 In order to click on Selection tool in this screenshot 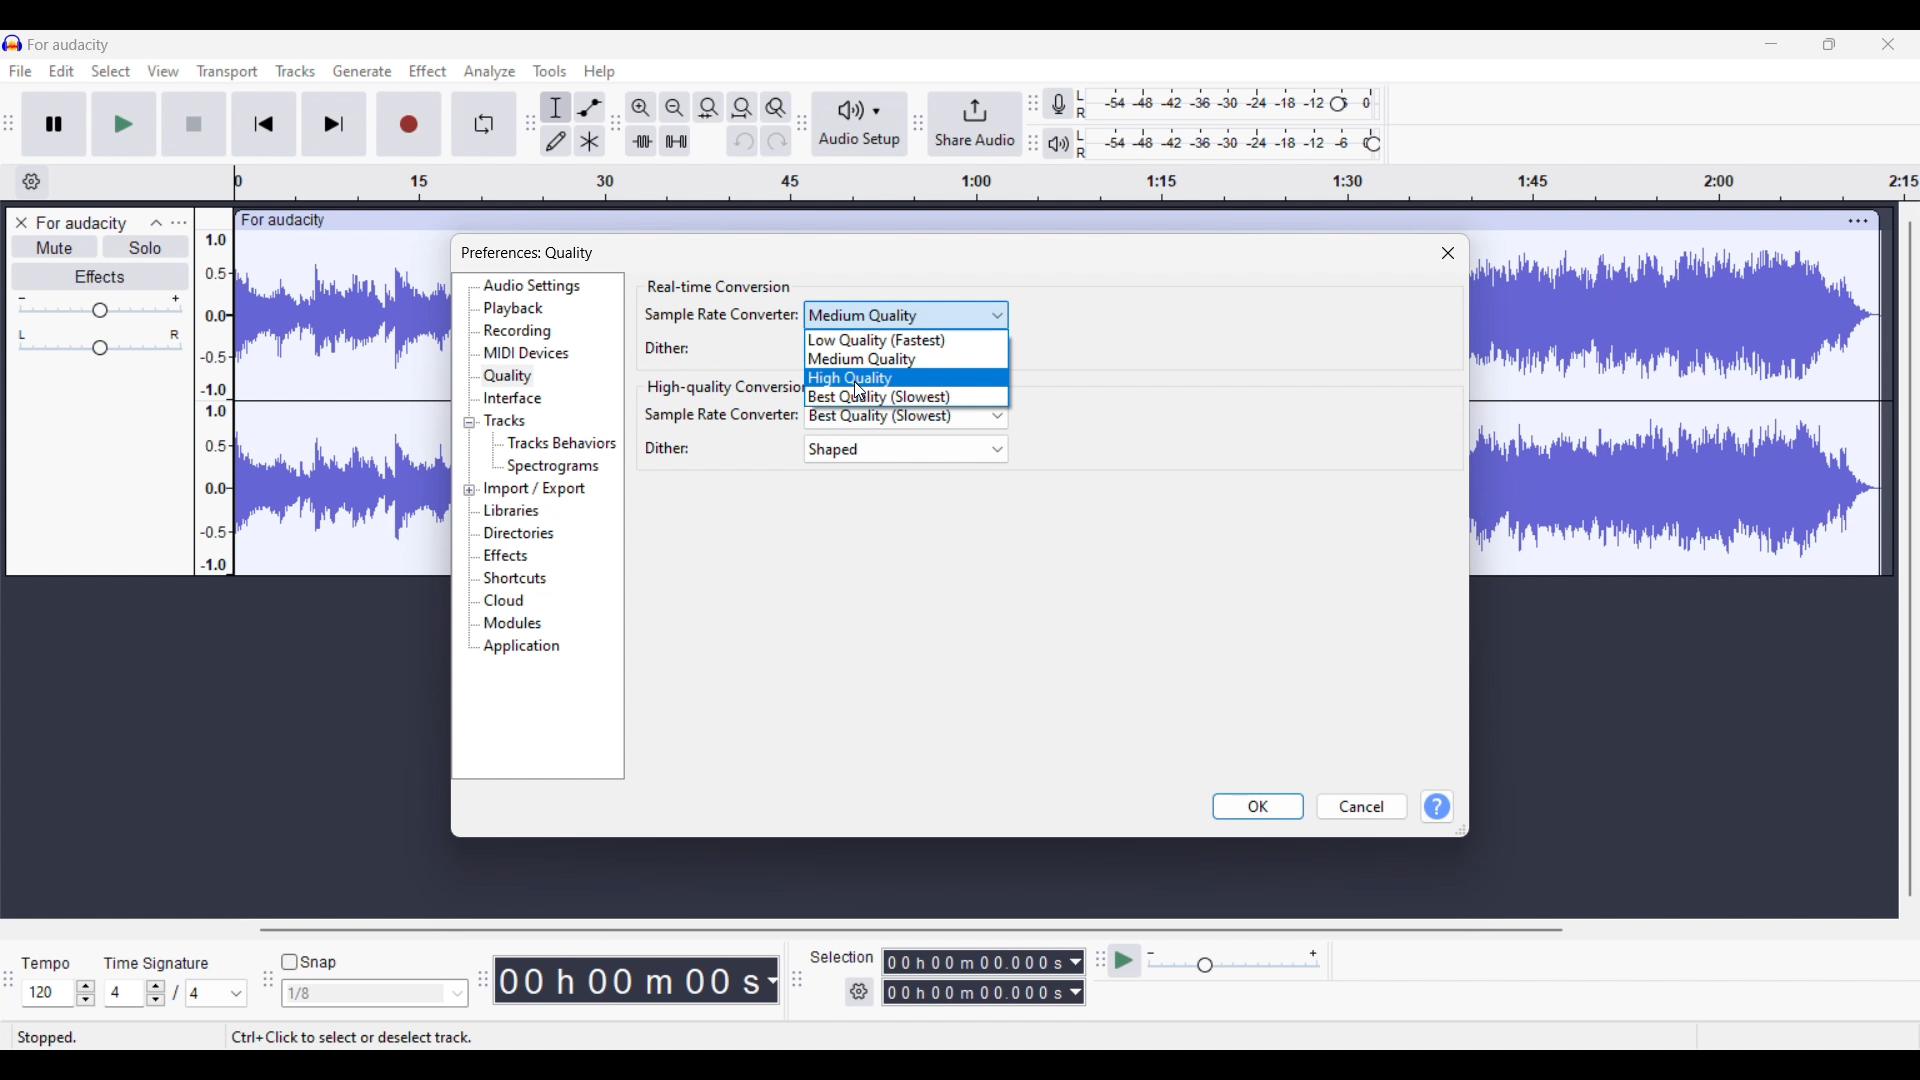, I will do `click(556, 107)`.